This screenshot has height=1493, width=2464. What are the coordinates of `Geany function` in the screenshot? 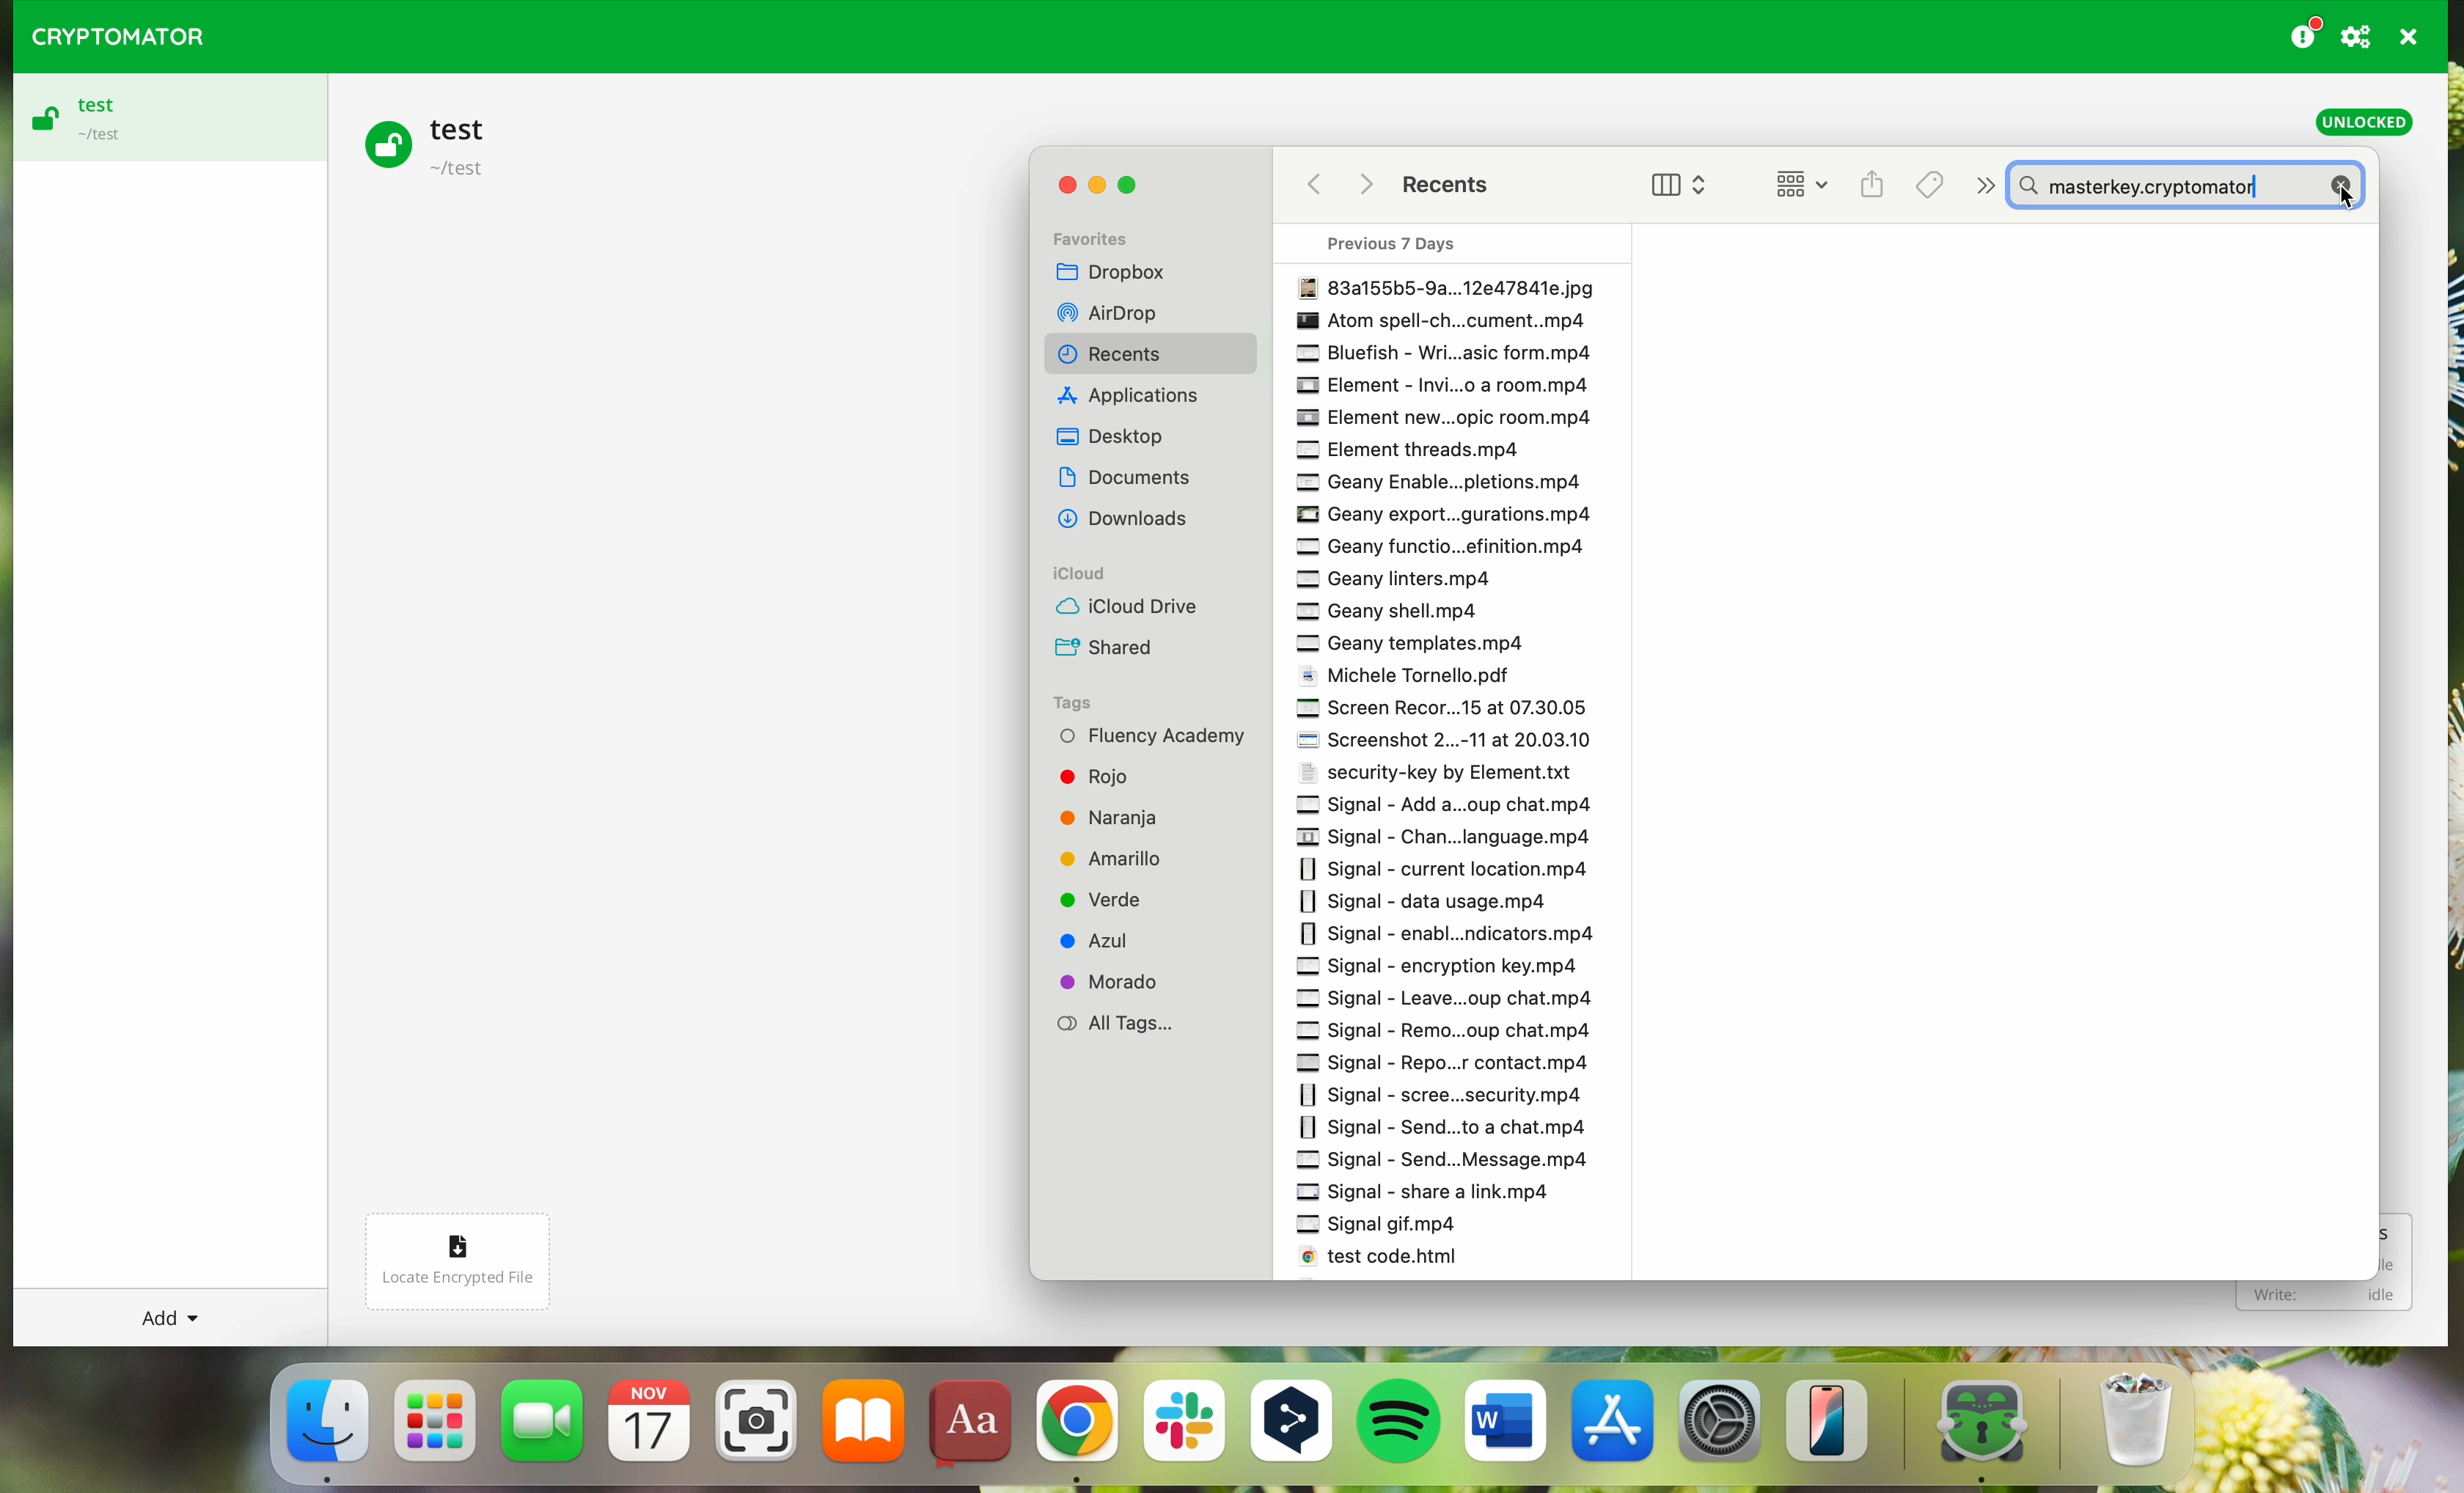 It's located at (1448, 548).